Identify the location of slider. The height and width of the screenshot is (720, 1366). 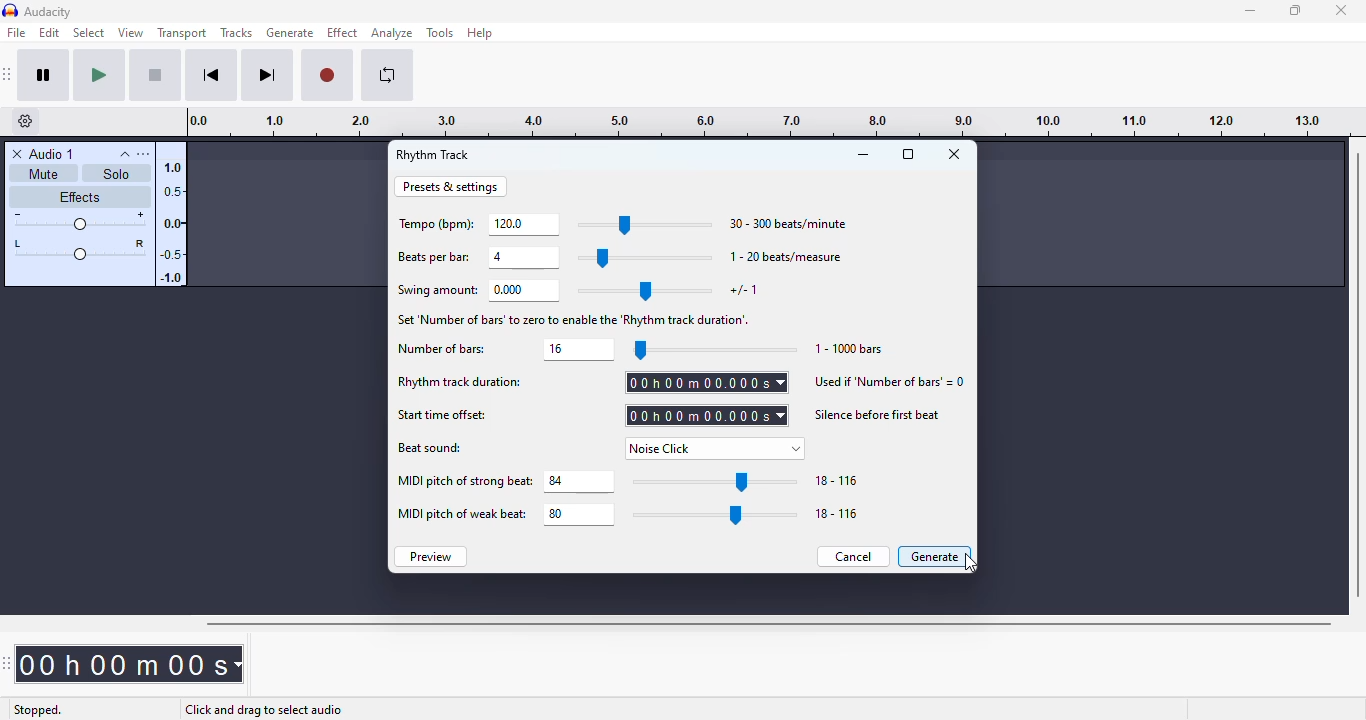
(645, 224).